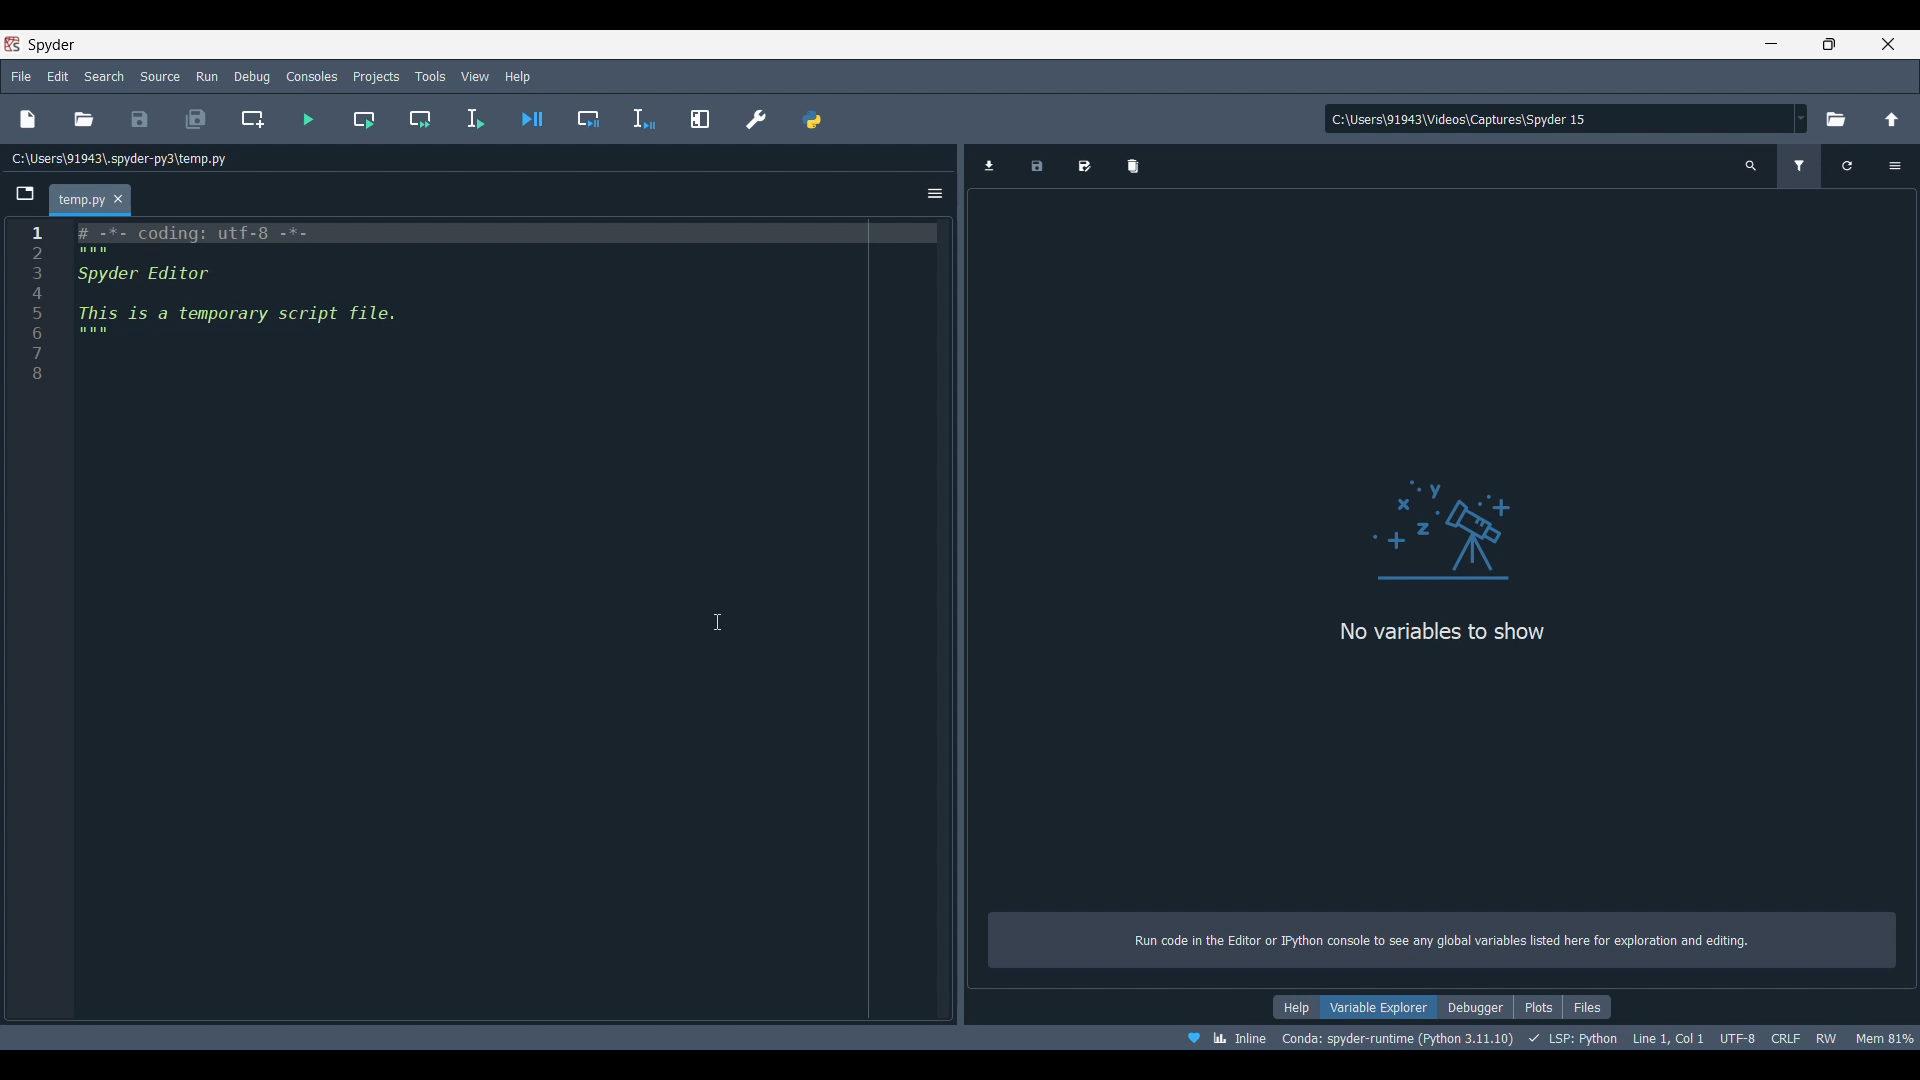 This screenshot has width=1920, height=1080. What do you see at coordinates (1892, 119) in the screenshot?
I see `Change to parent directory` at bounding box center [1892, 119].